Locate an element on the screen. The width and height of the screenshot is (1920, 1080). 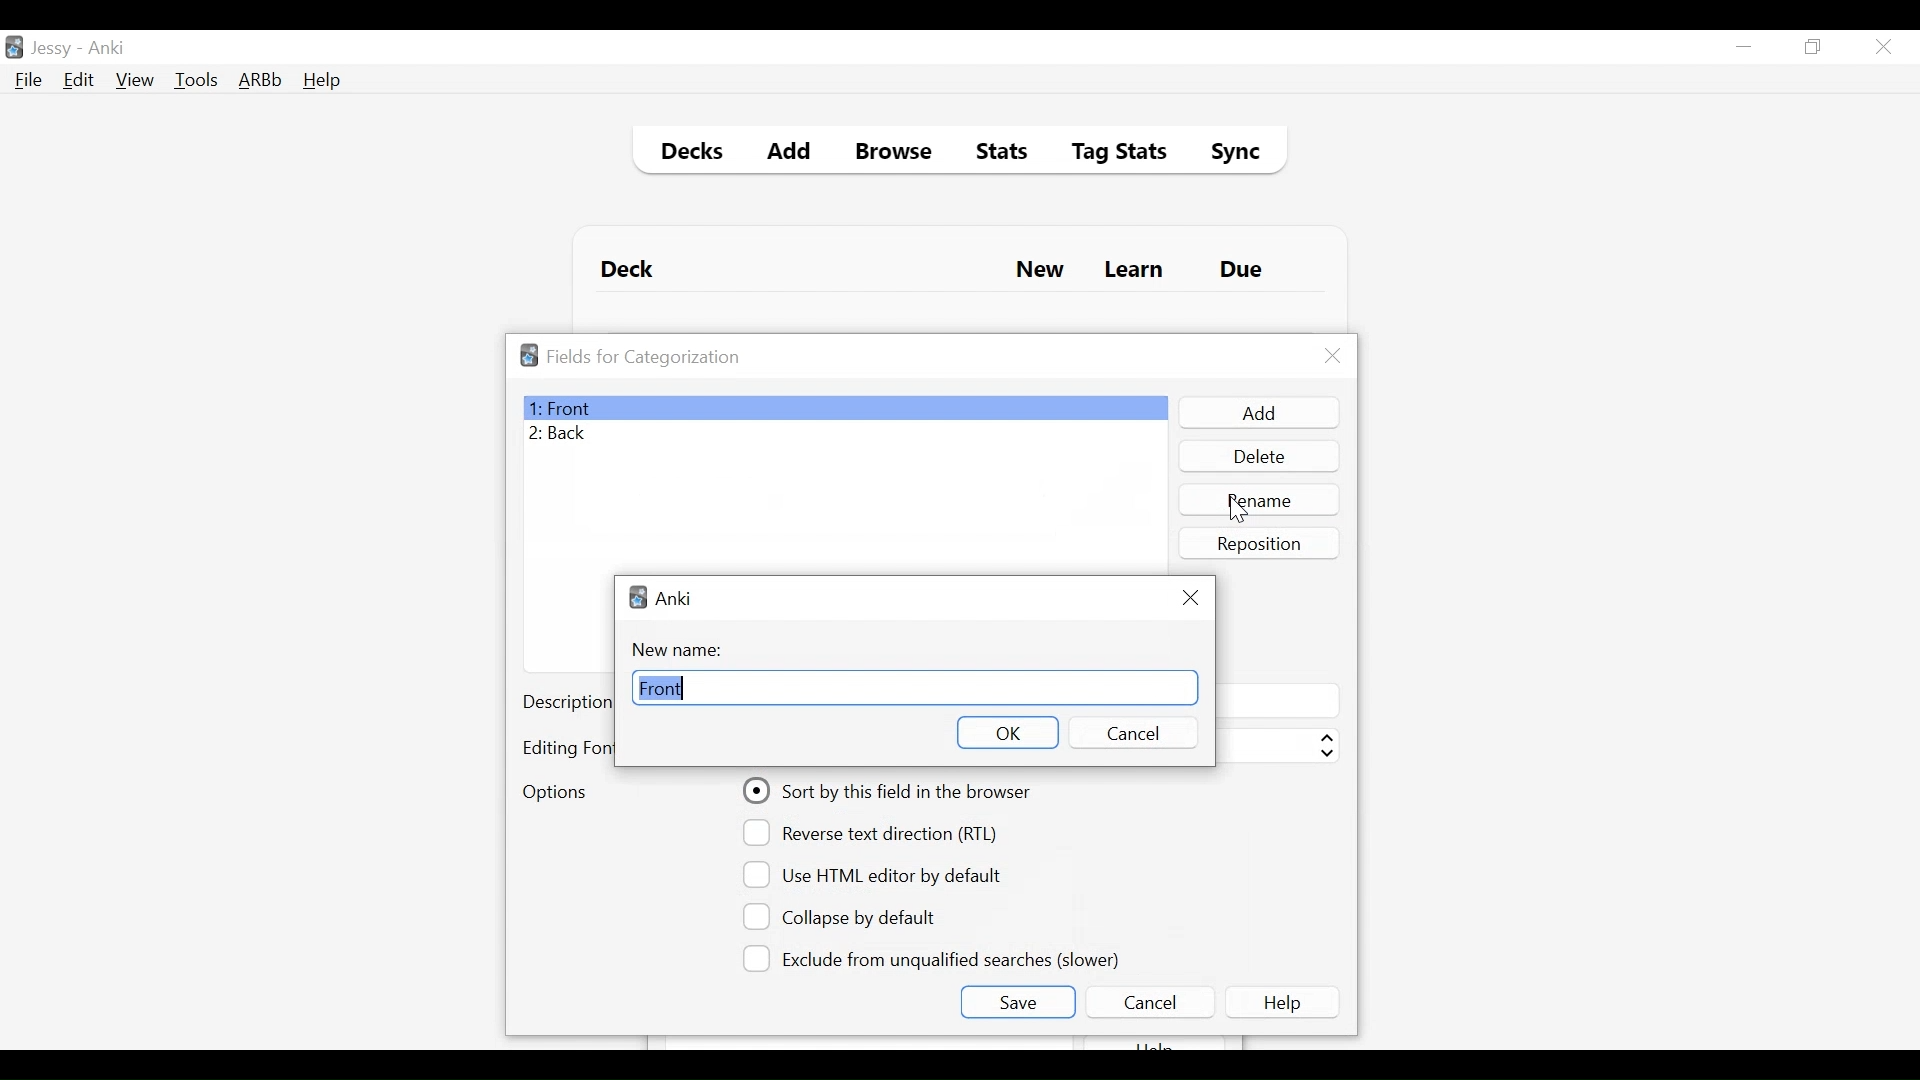
View is located at coordinates (136, 80).